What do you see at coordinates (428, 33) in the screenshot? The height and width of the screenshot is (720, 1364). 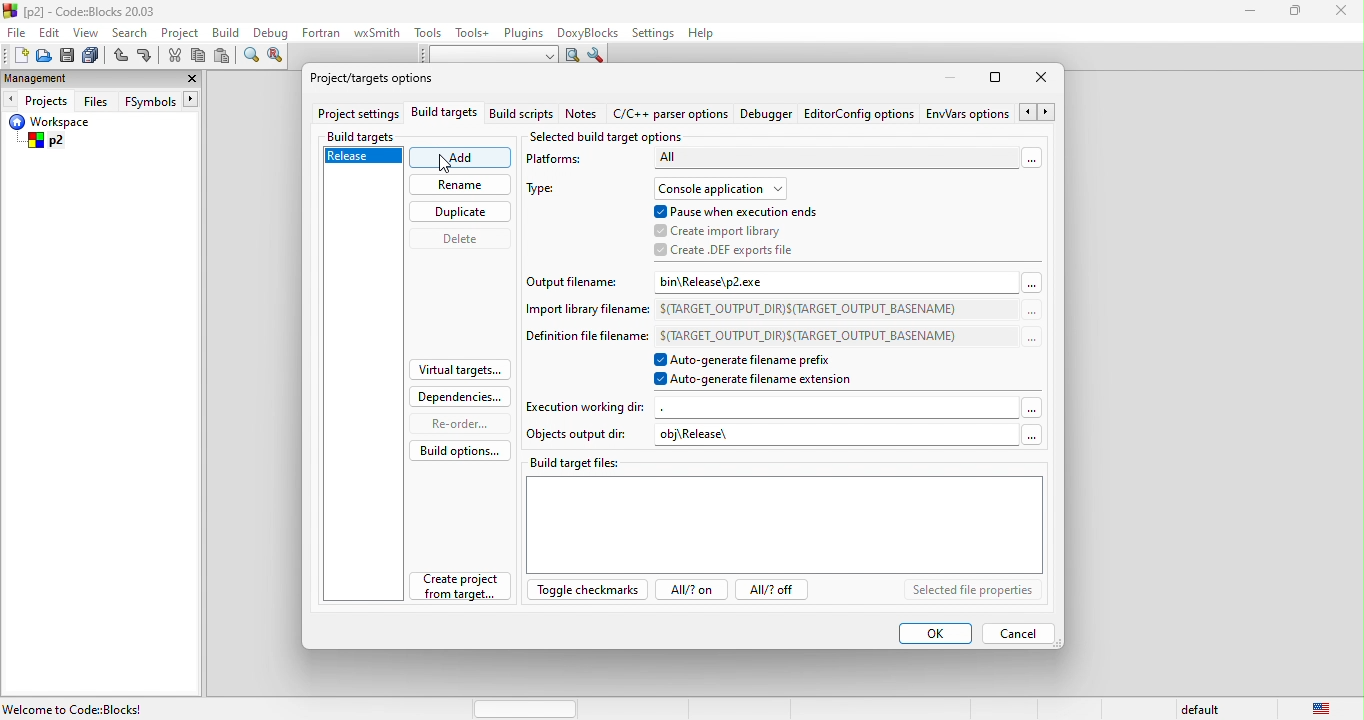 I see `tools` at bounding box center [428, 33].